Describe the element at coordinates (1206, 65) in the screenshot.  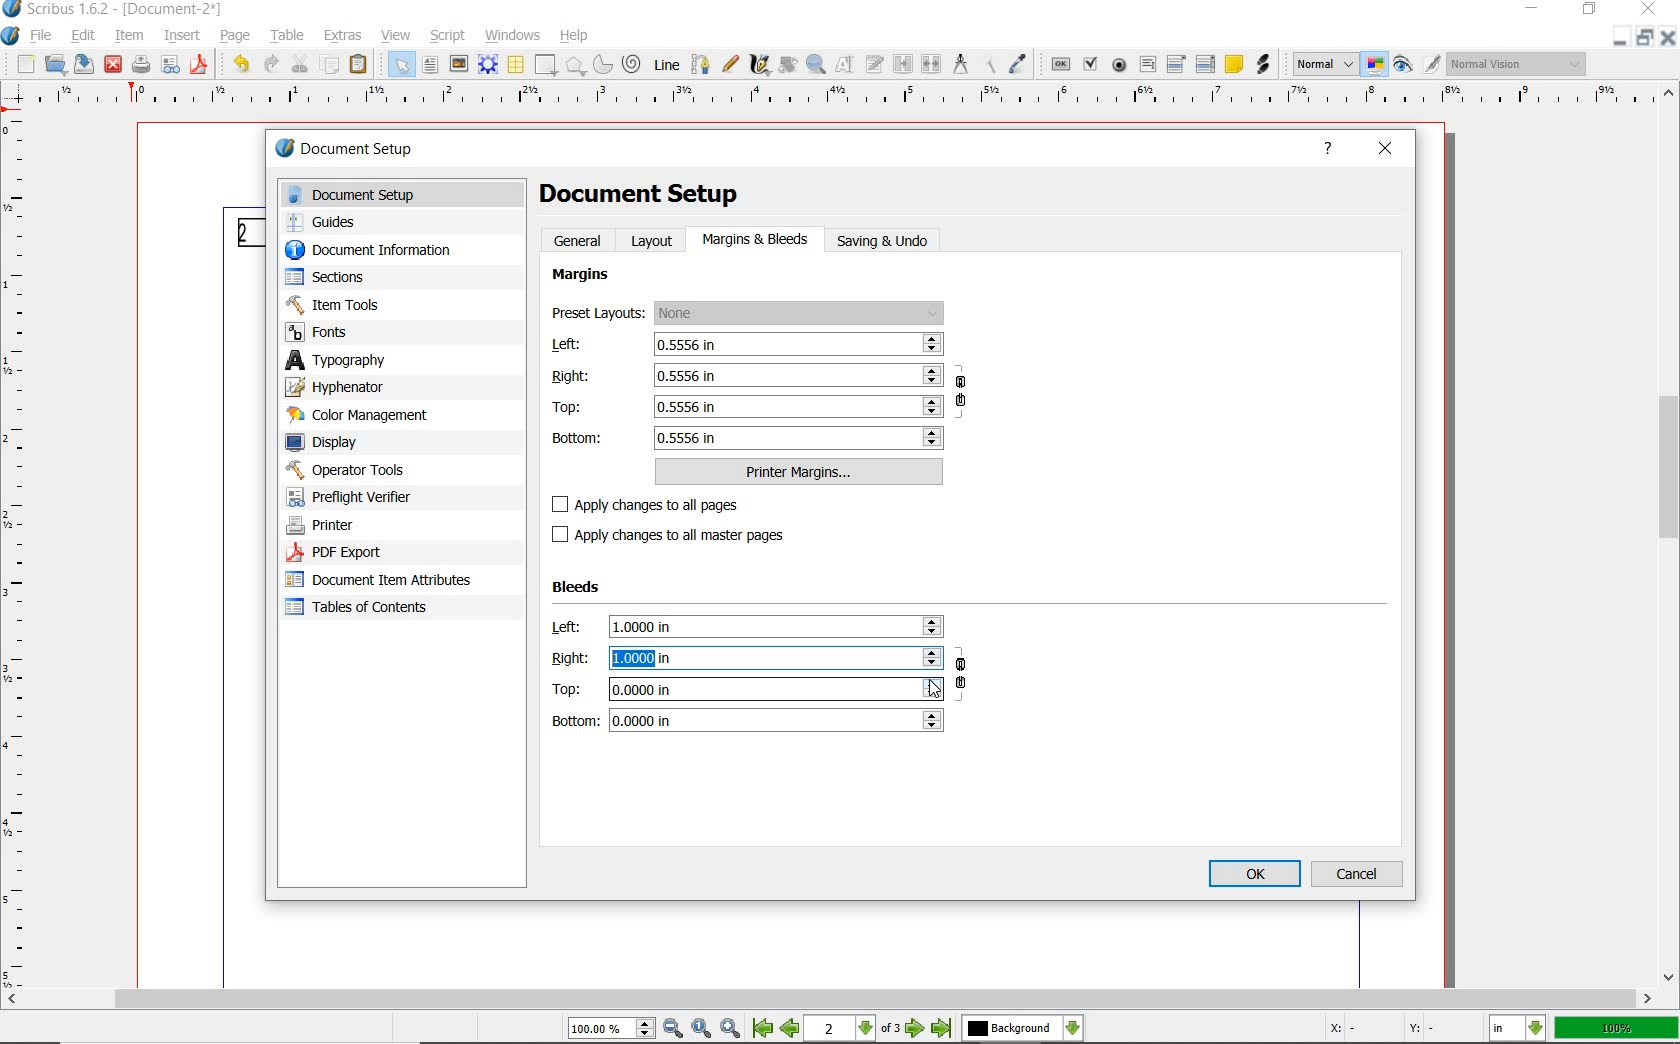
I see `pdf list box` at that location.